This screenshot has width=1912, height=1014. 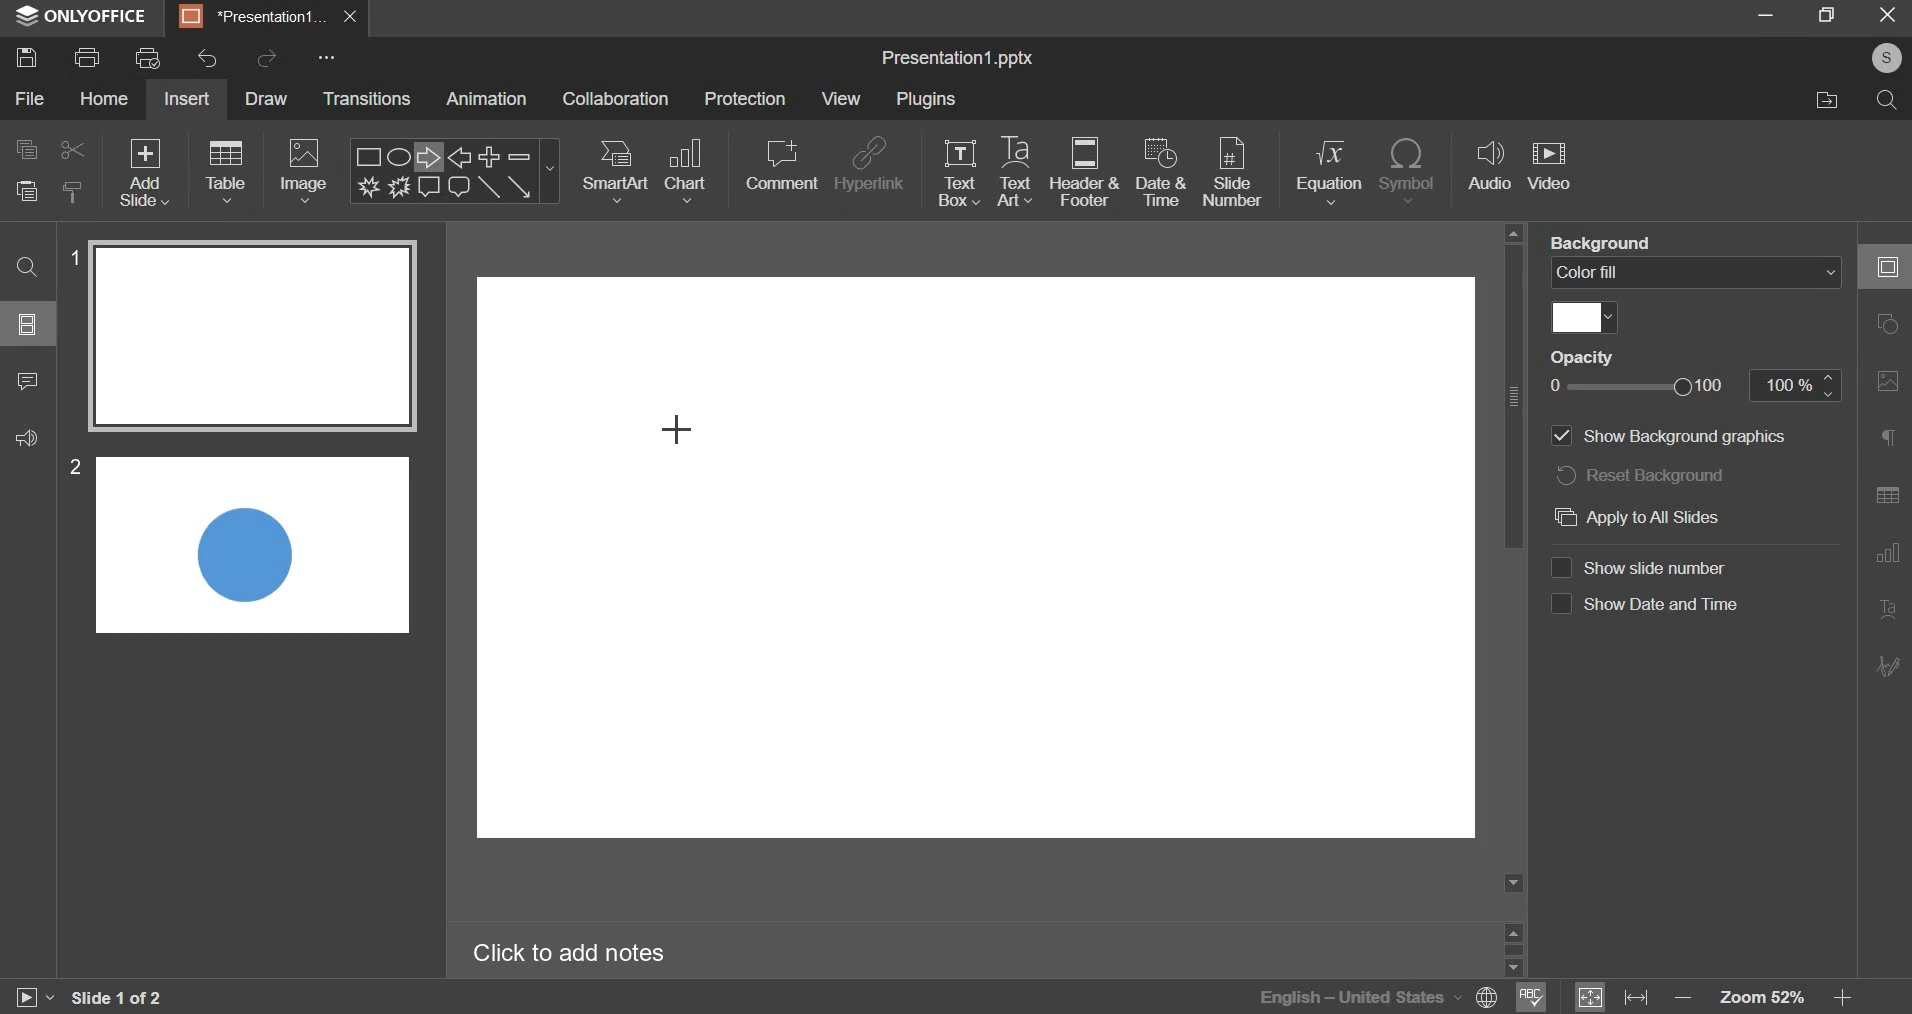 What do you see at coordinates (1606, 242) in the screenshot?
I see `background` at bounding box center [1606, 242].